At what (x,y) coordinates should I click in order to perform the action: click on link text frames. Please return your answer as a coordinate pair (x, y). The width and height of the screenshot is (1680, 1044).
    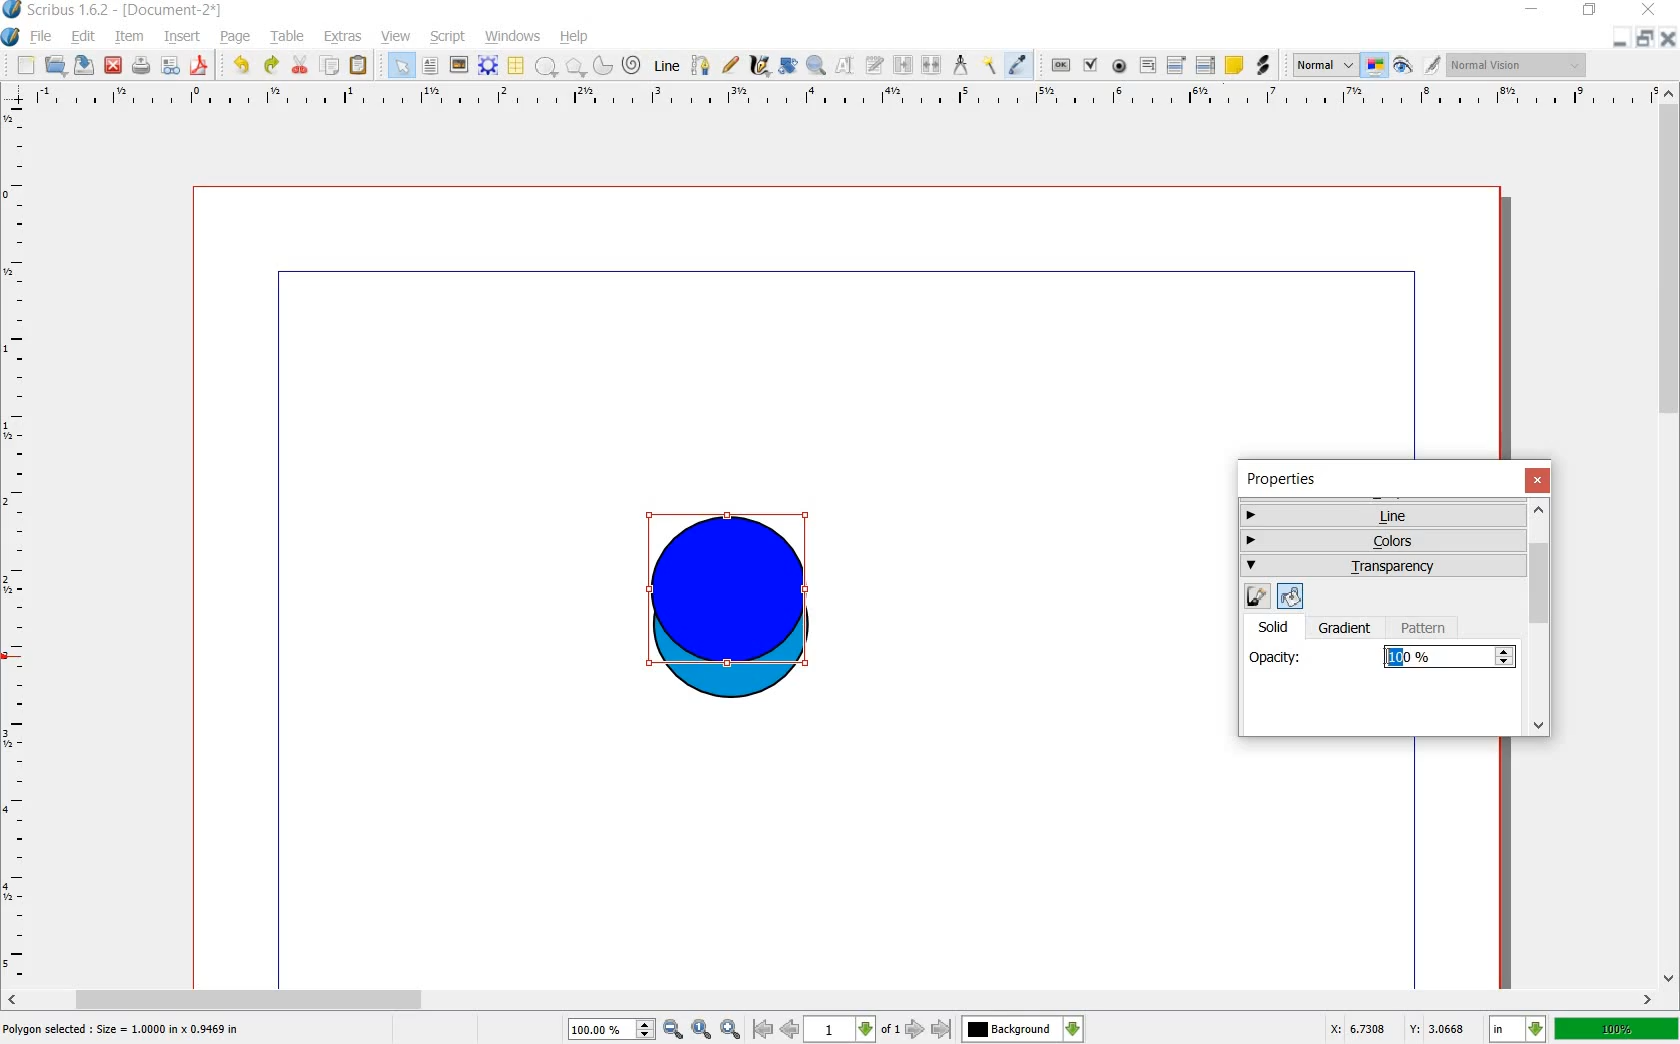
    Looking at the image, I should click on (904, 66).